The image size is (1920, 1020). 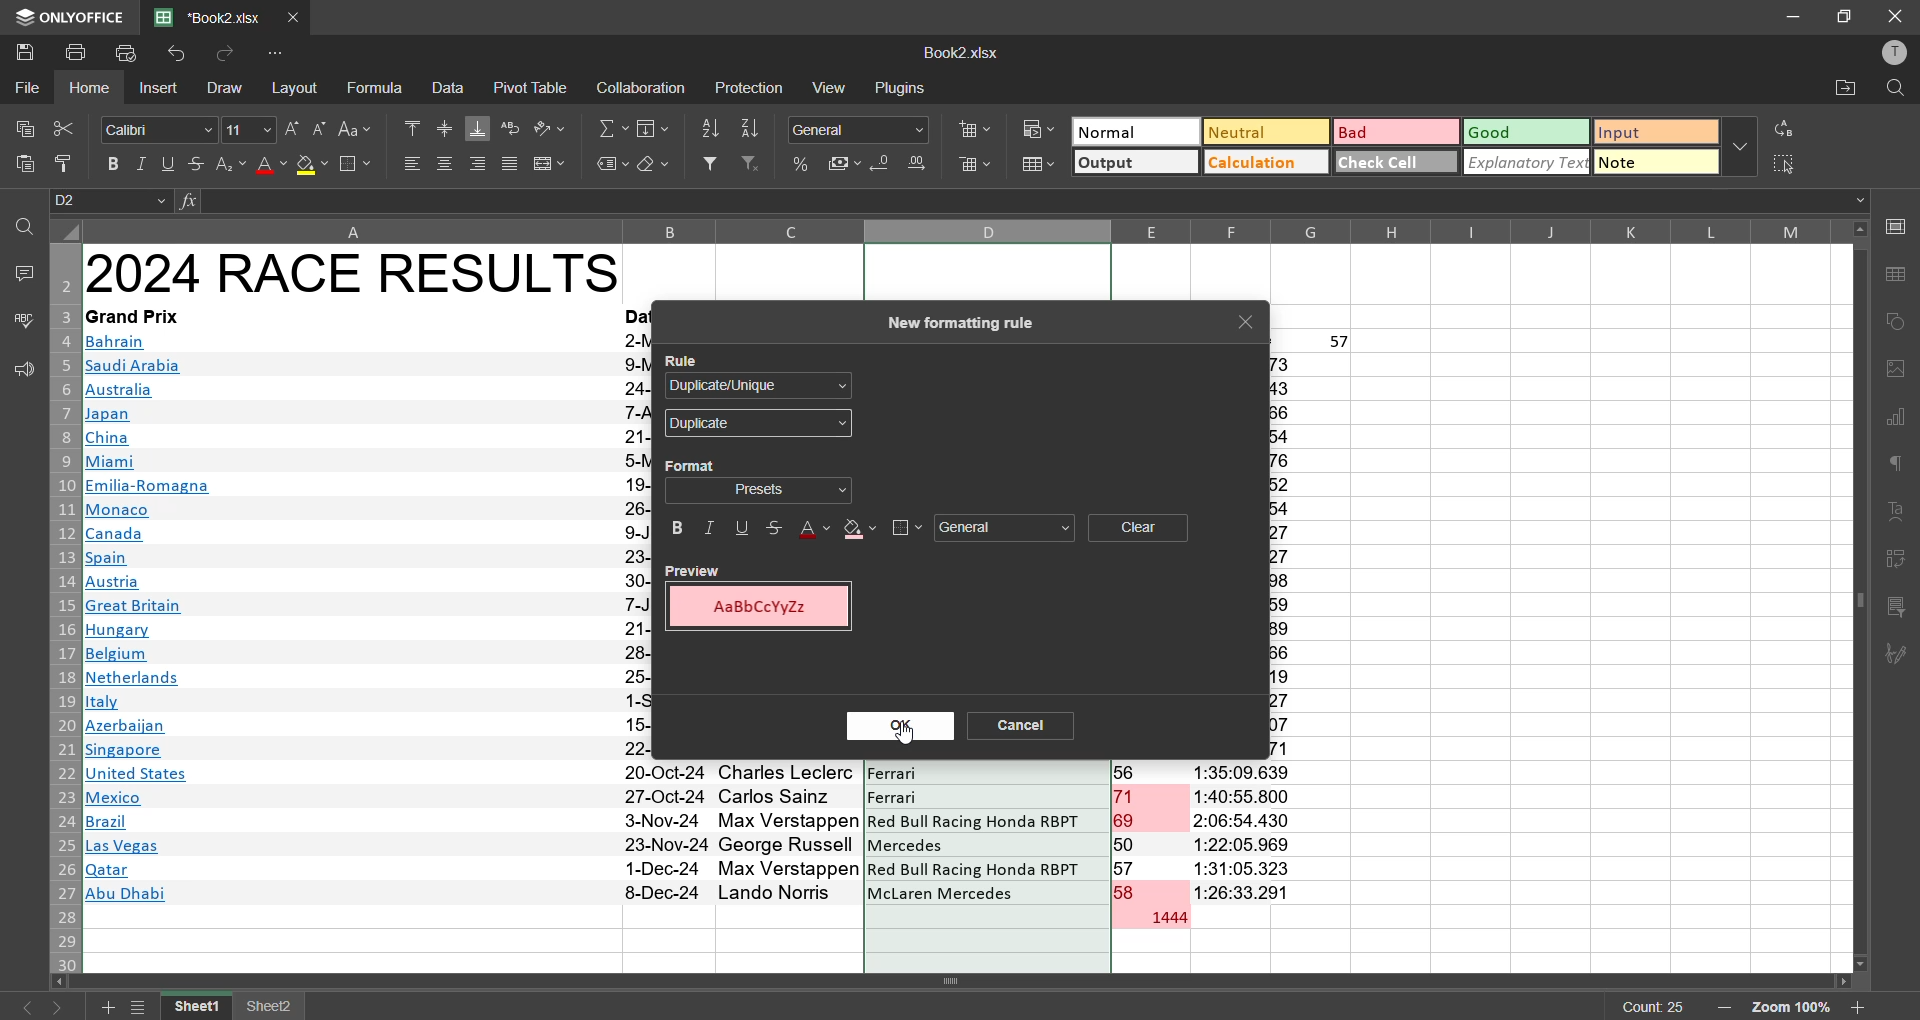 What do you see at coordinates (448, 87) in the screenshot?
I see `data` at bounding box center [448, 87].